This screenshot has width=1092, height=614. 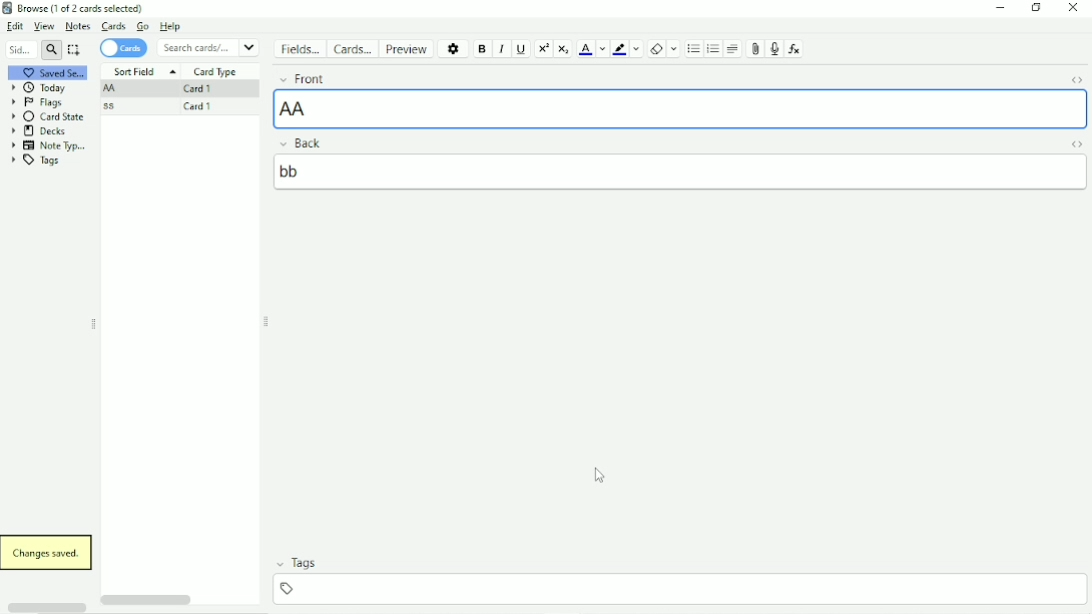 What do you see at coordinates (126, 48) in the screenshot?
I see `Cards` at bounding box center [126, 48].